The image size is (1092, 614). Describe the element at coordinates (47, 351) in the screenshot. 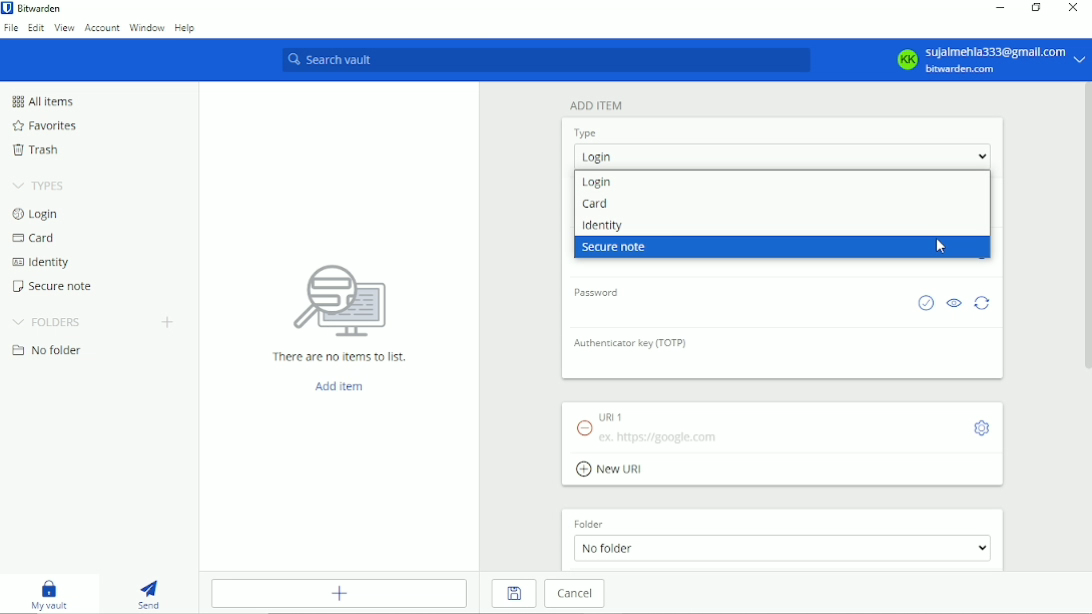

I see `No folder` at that location.